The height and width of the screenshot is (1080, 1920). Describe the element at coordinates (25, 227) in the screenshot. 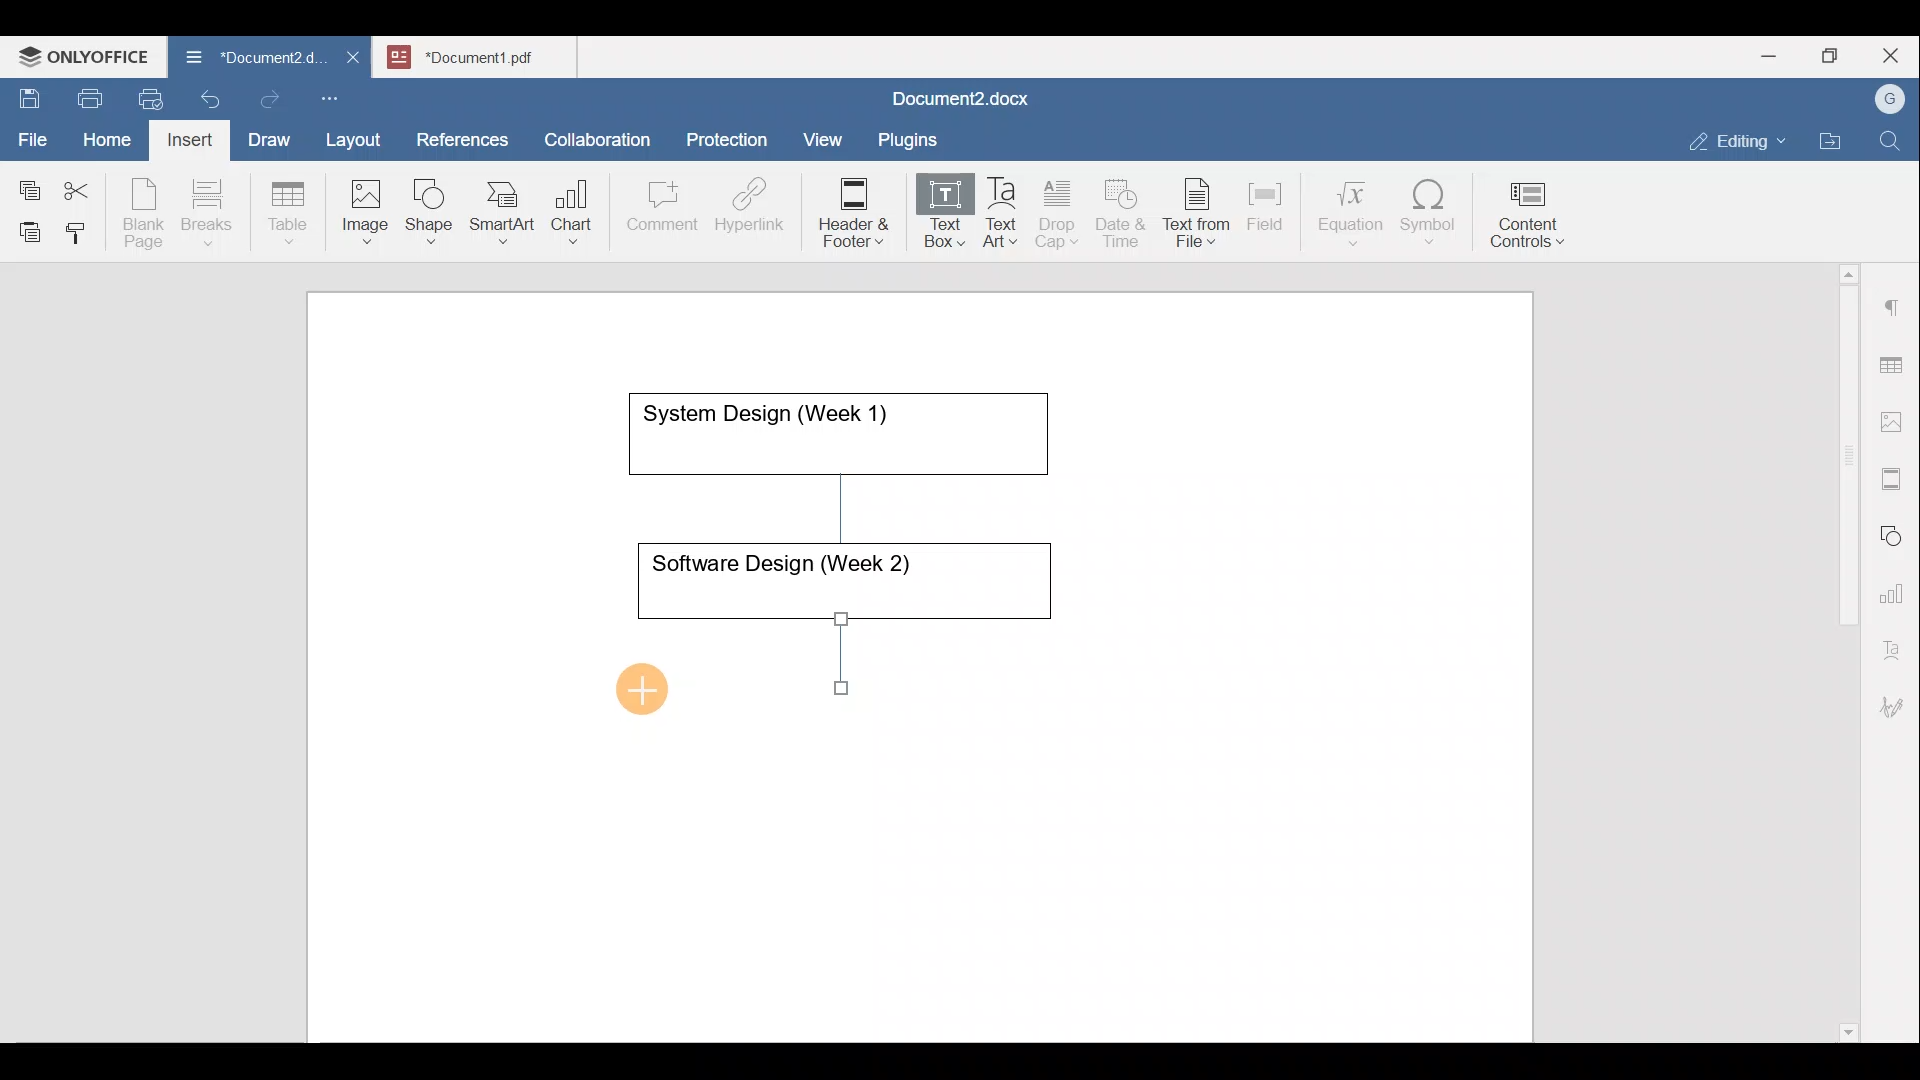

I see `Paste` at that location.